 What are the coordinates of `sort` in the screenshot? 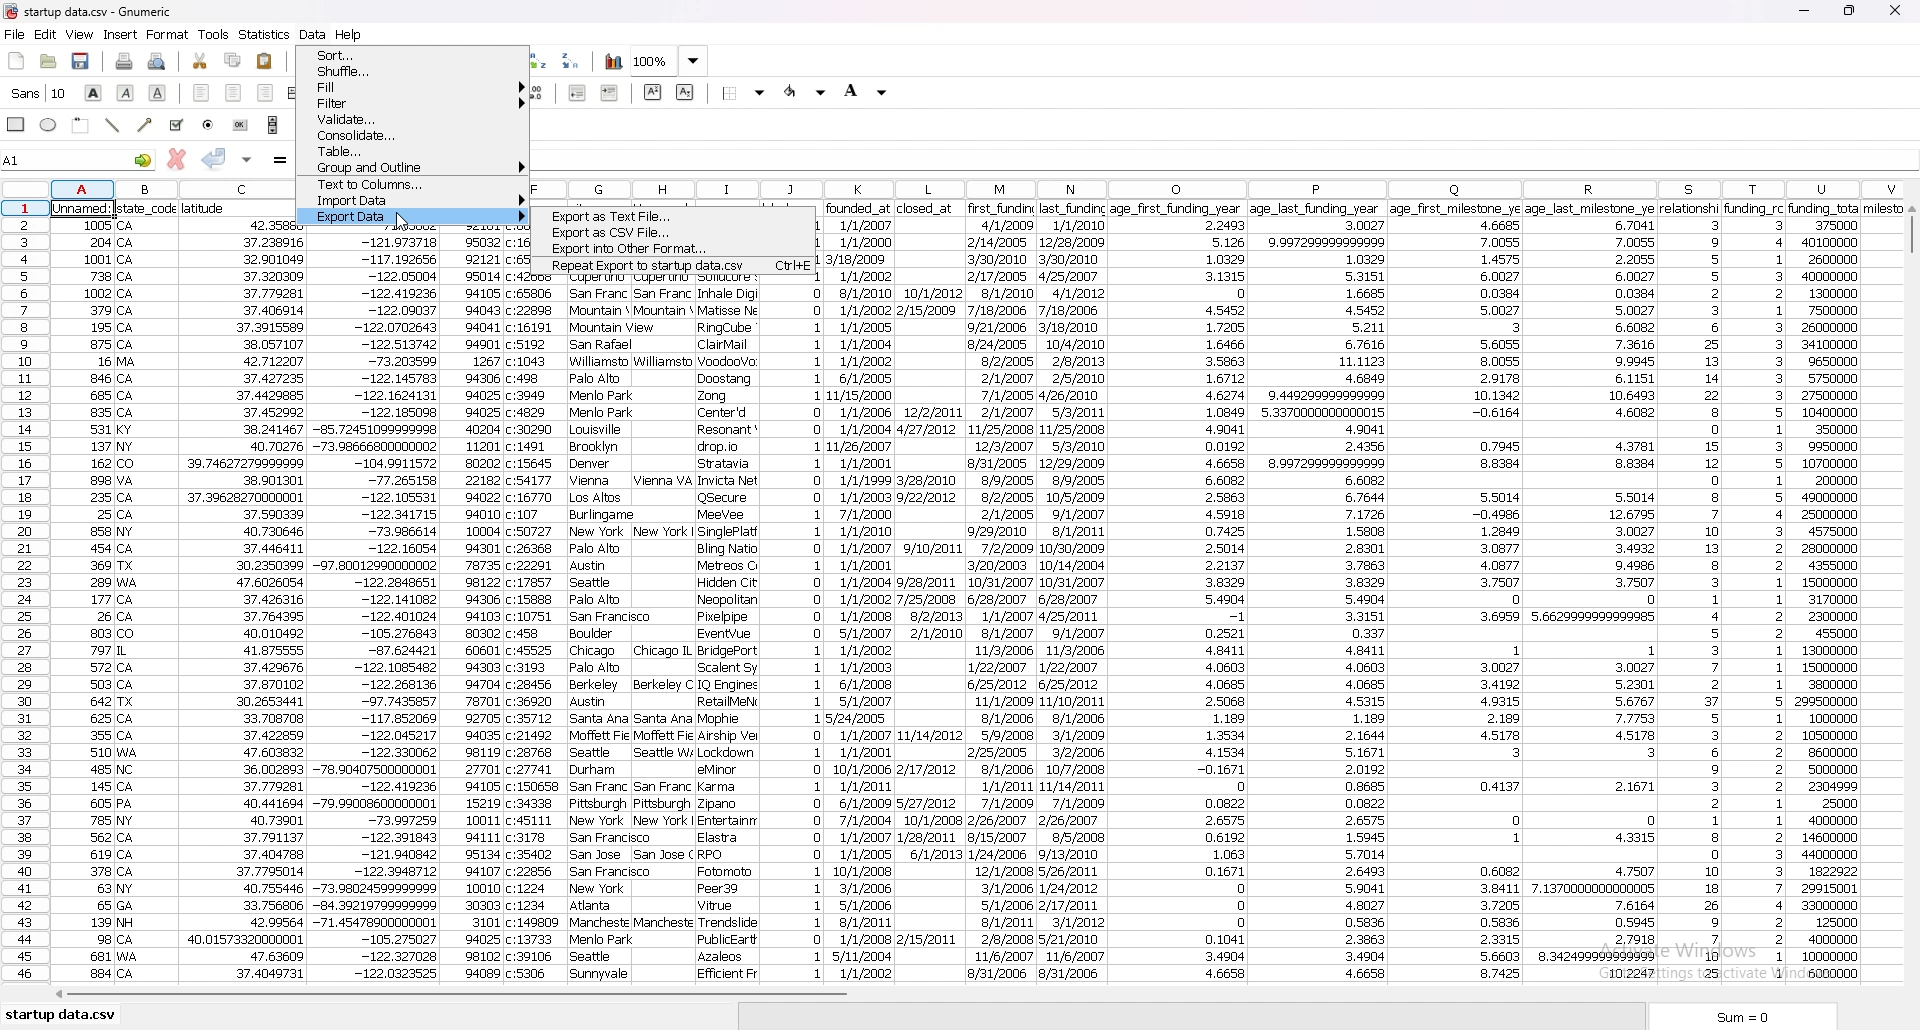 It's located at (412, 55).